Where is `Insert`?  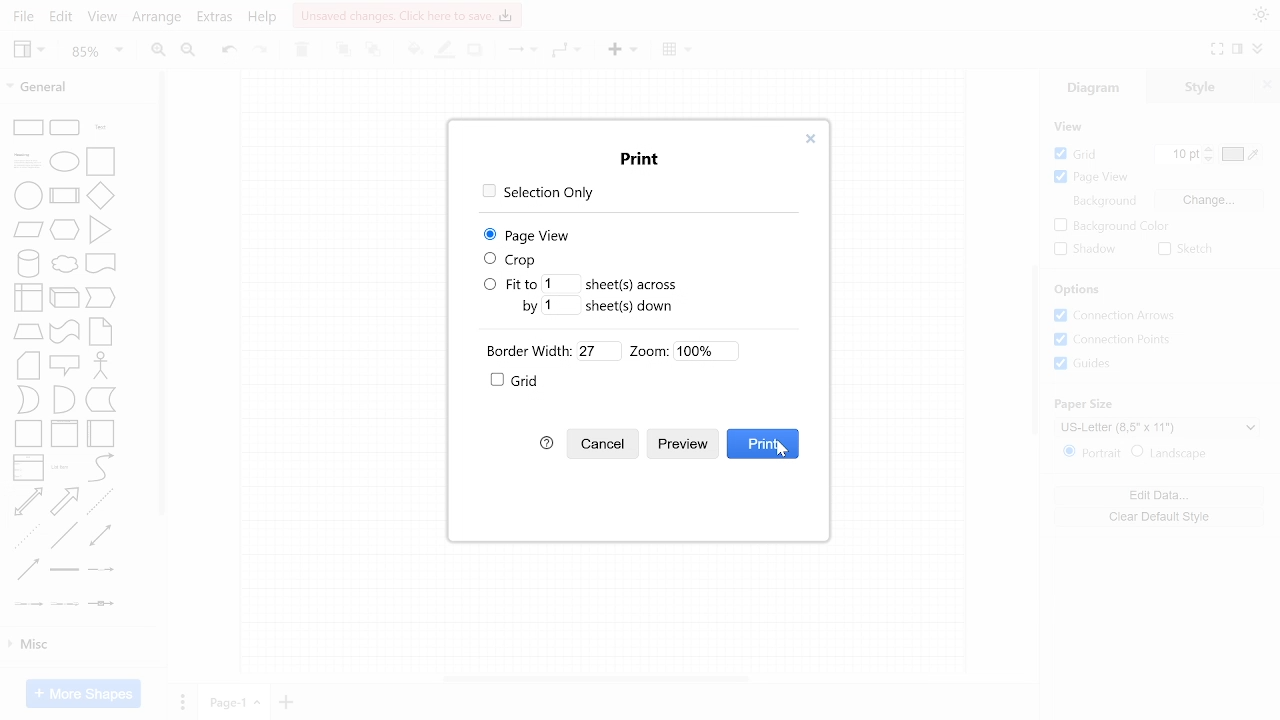
Insert is located at coordinates (622, 50).